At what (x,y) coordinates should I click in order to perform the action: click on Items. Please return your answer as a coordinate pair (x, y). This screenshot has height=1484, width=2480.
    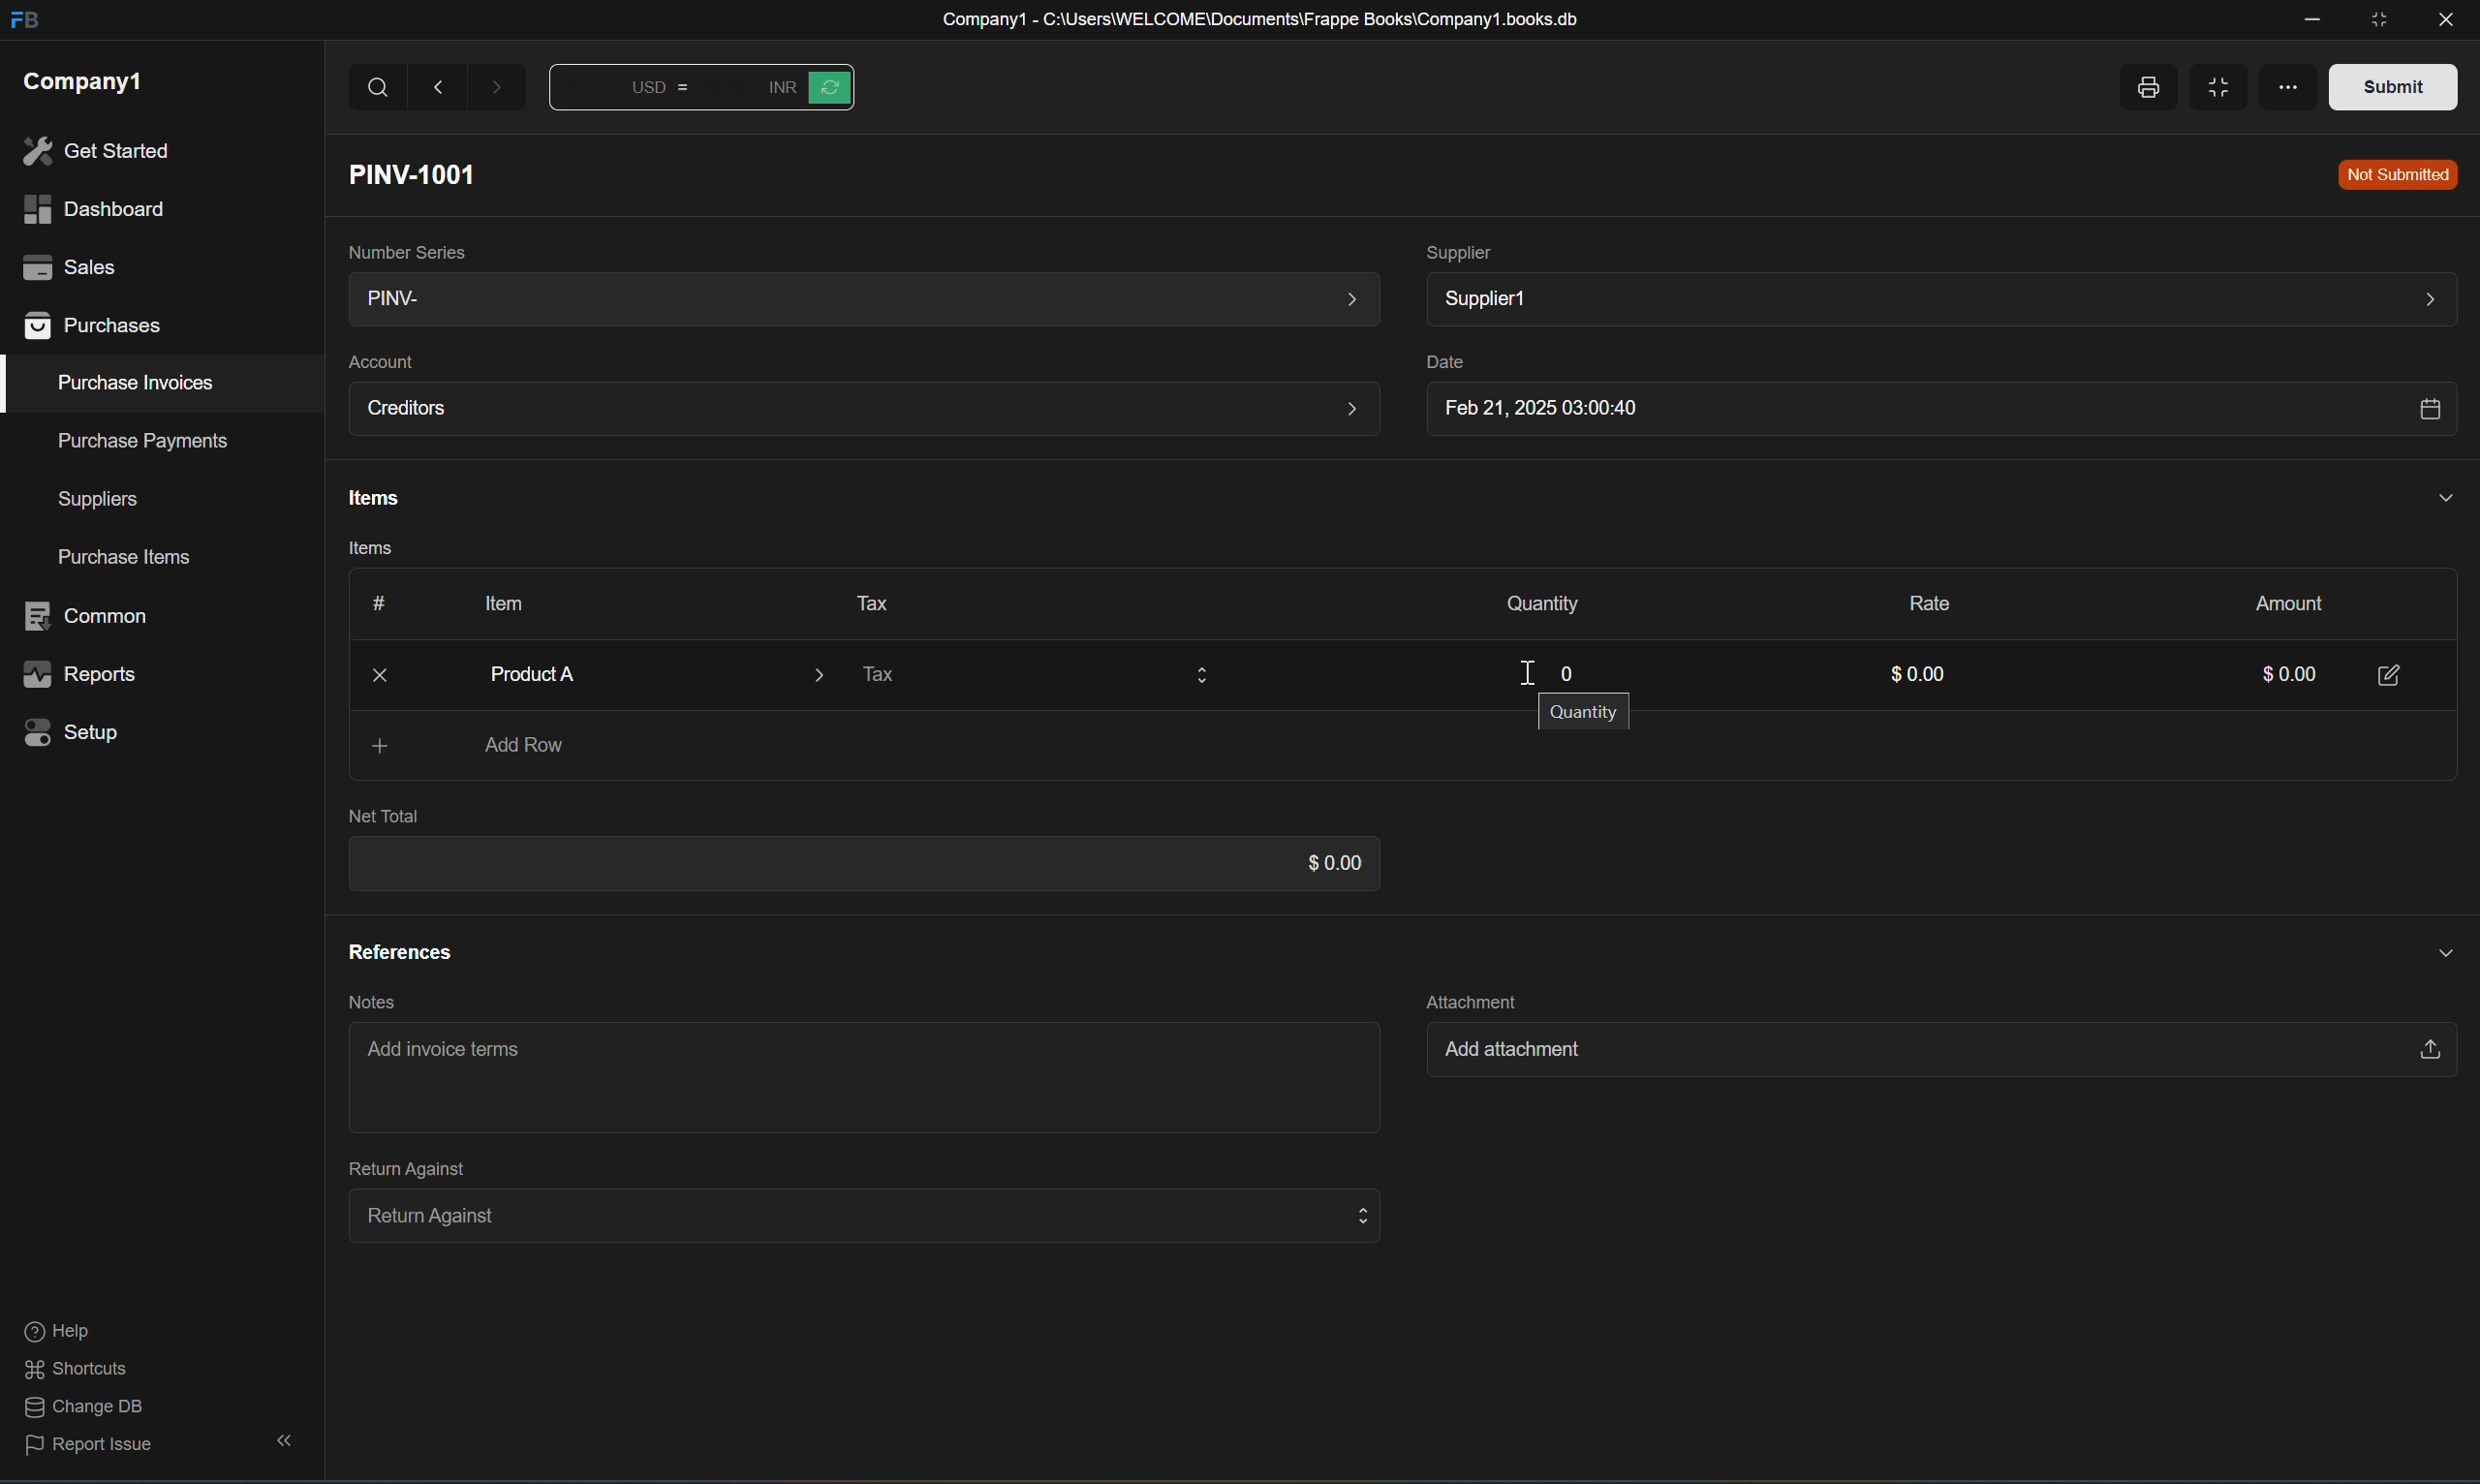
    Looking at the image, I should click on (362, 552).